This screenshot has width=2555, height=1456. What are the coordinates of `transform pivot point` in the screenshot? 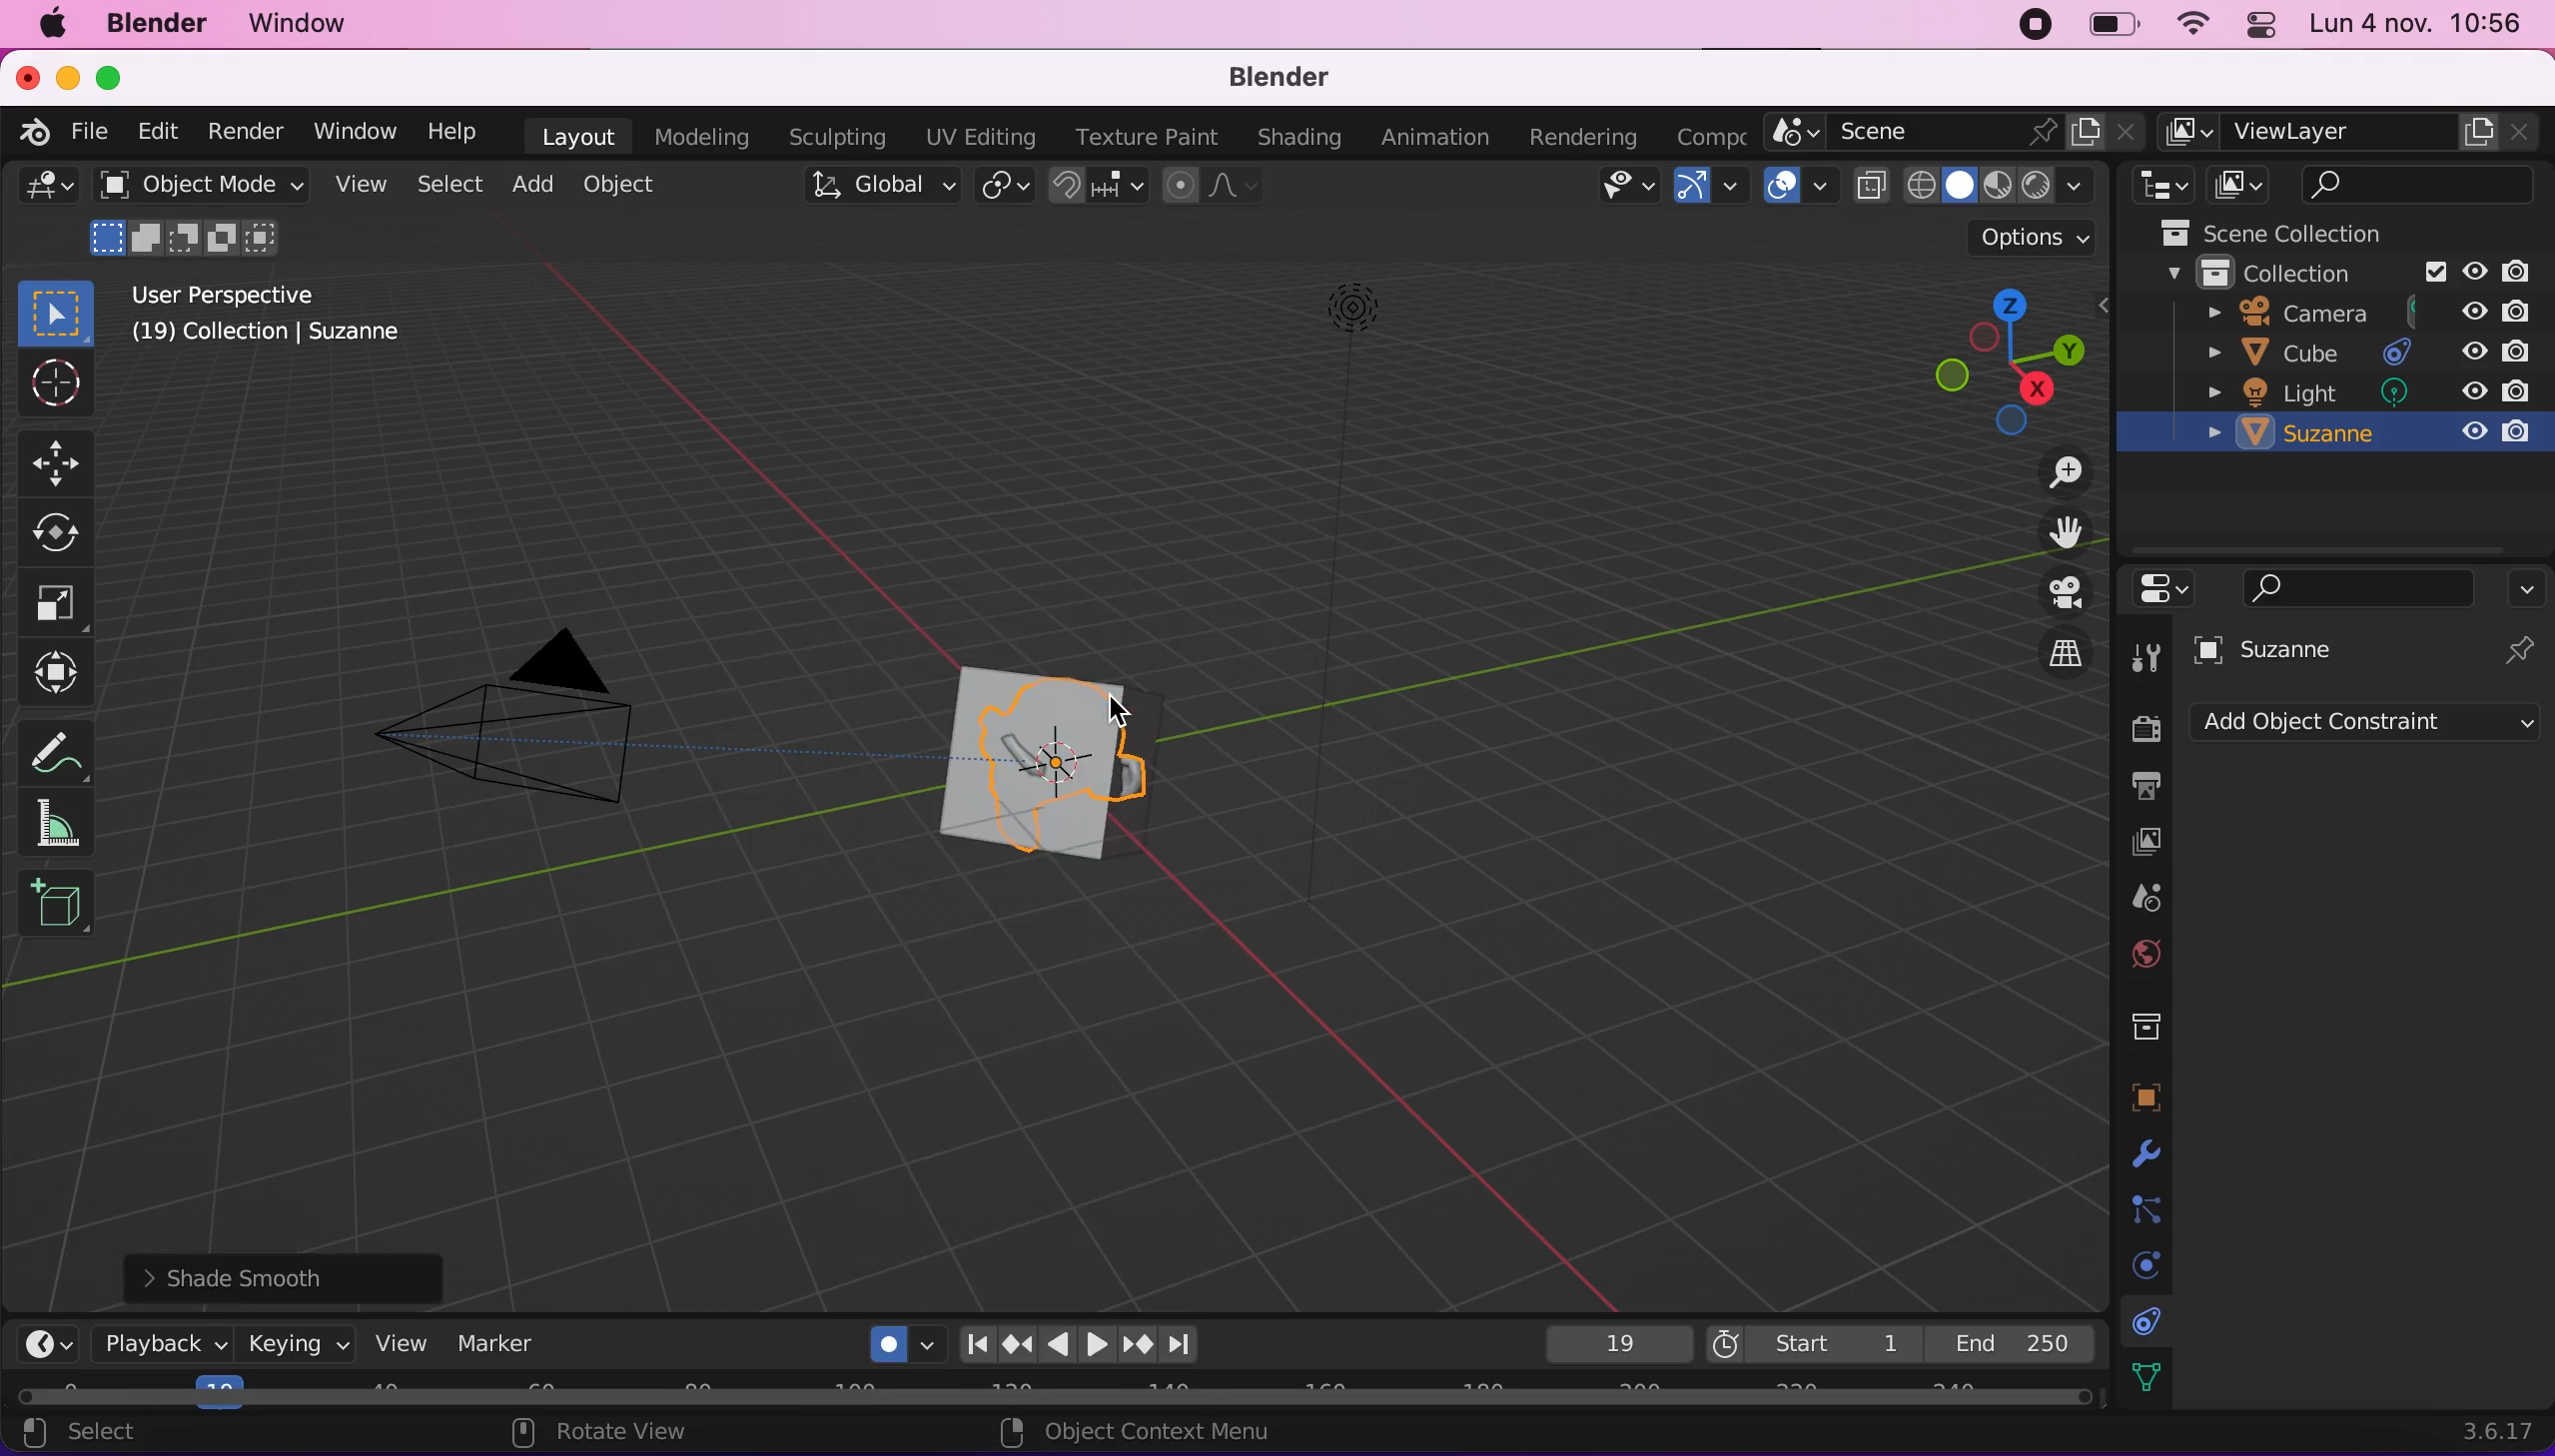 It's located at (1001, 184).